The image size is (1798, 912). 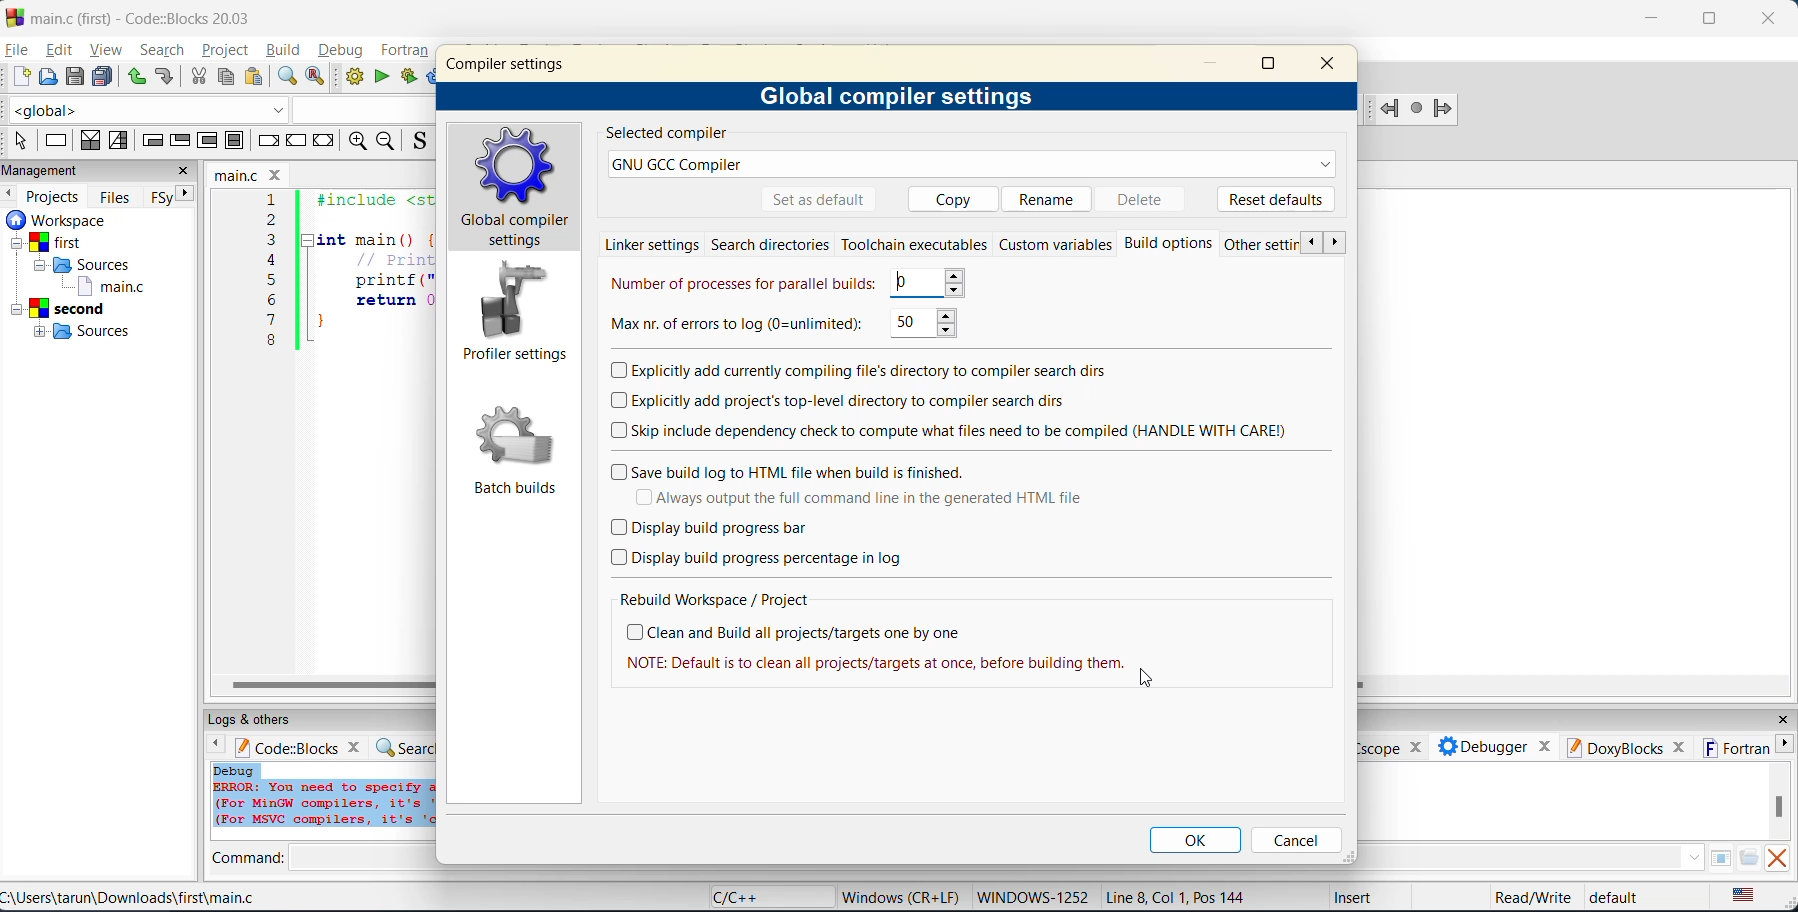 I want to click on minimize, so click(x=1218, y=64).